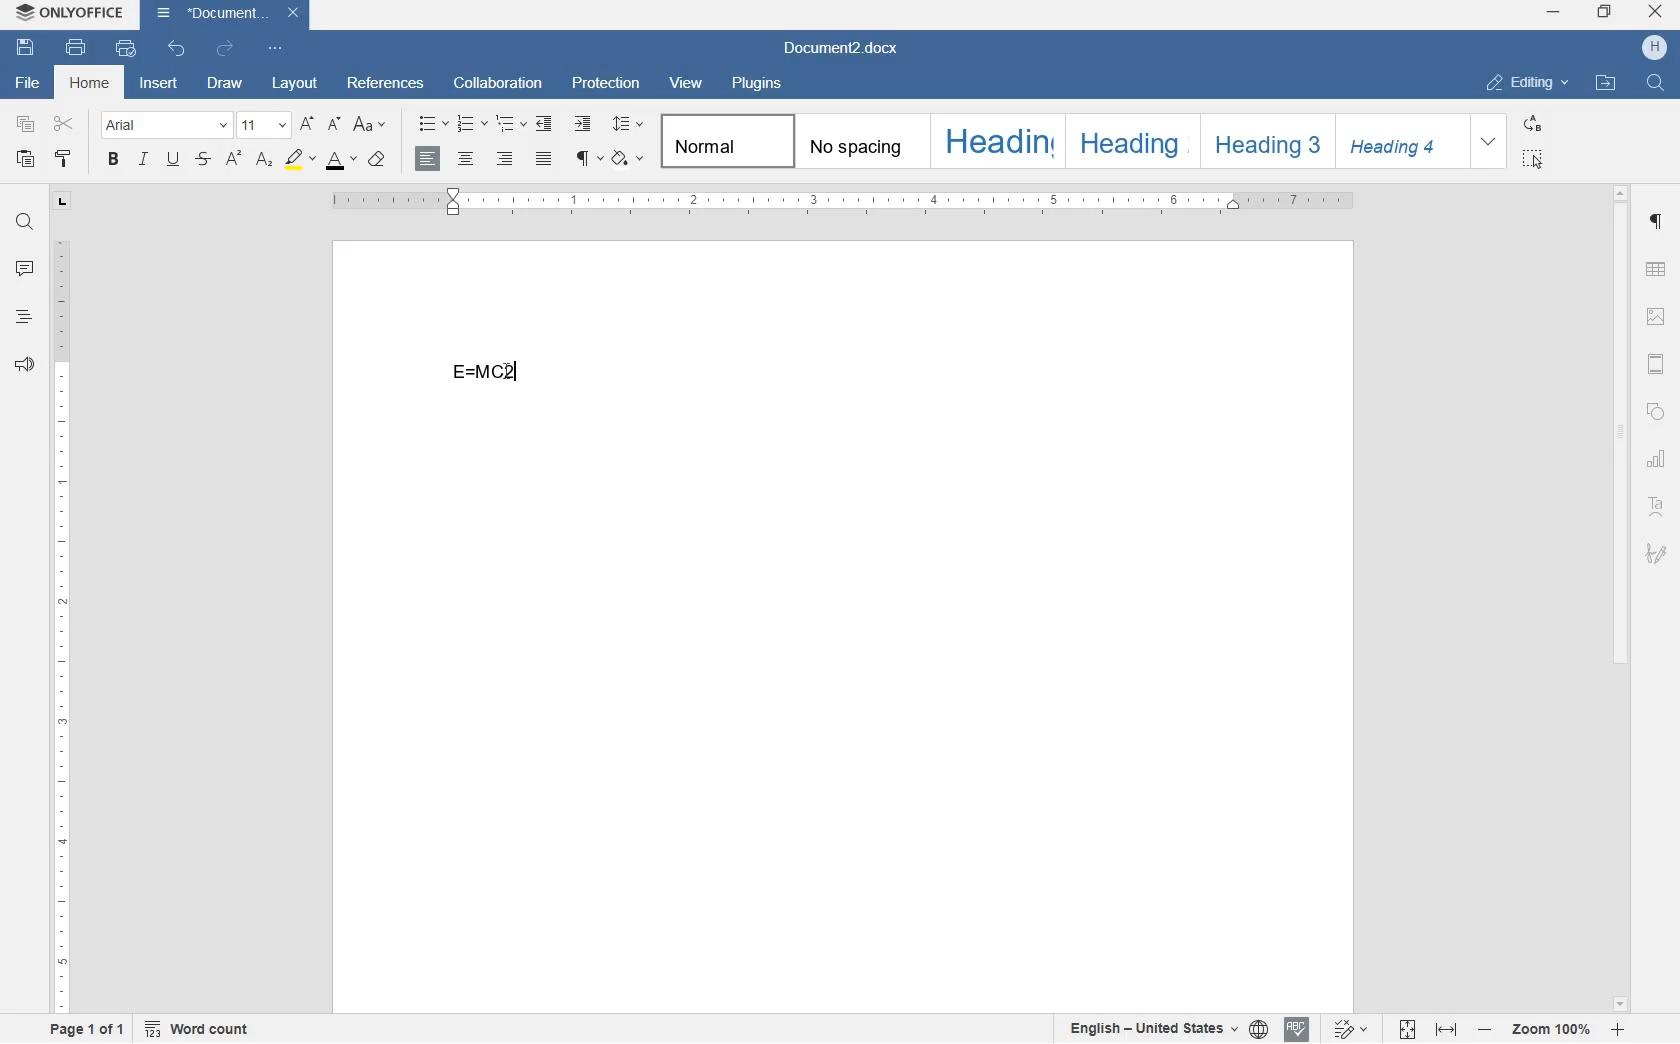 The image size is (1680, 1044). What do you see at coordinates (843, 202) in the screenshot?
I see `ruler` at bounding box center [843, 202].